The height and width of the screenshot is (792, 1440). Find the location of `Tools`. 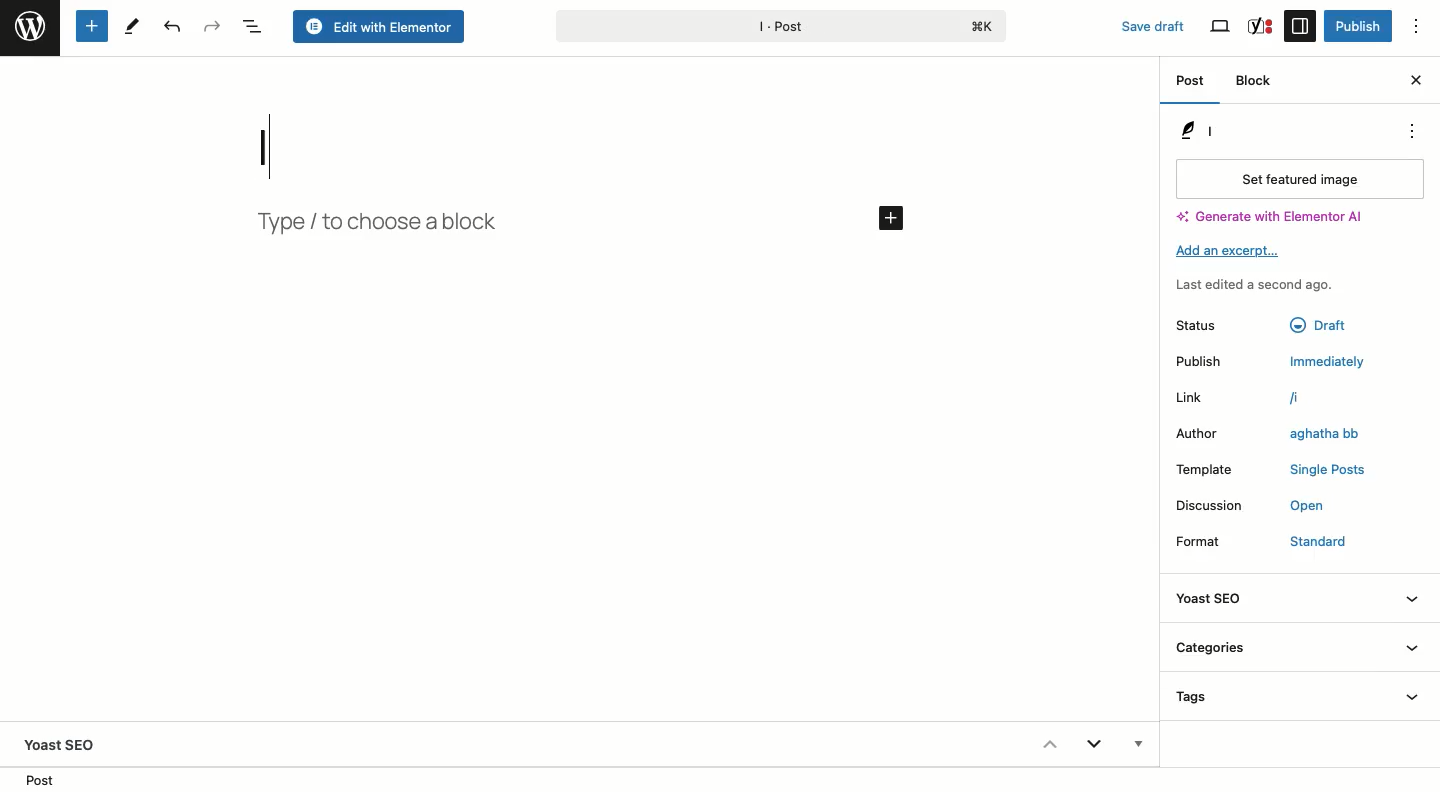

Tools is located at coordinates (133, 25).